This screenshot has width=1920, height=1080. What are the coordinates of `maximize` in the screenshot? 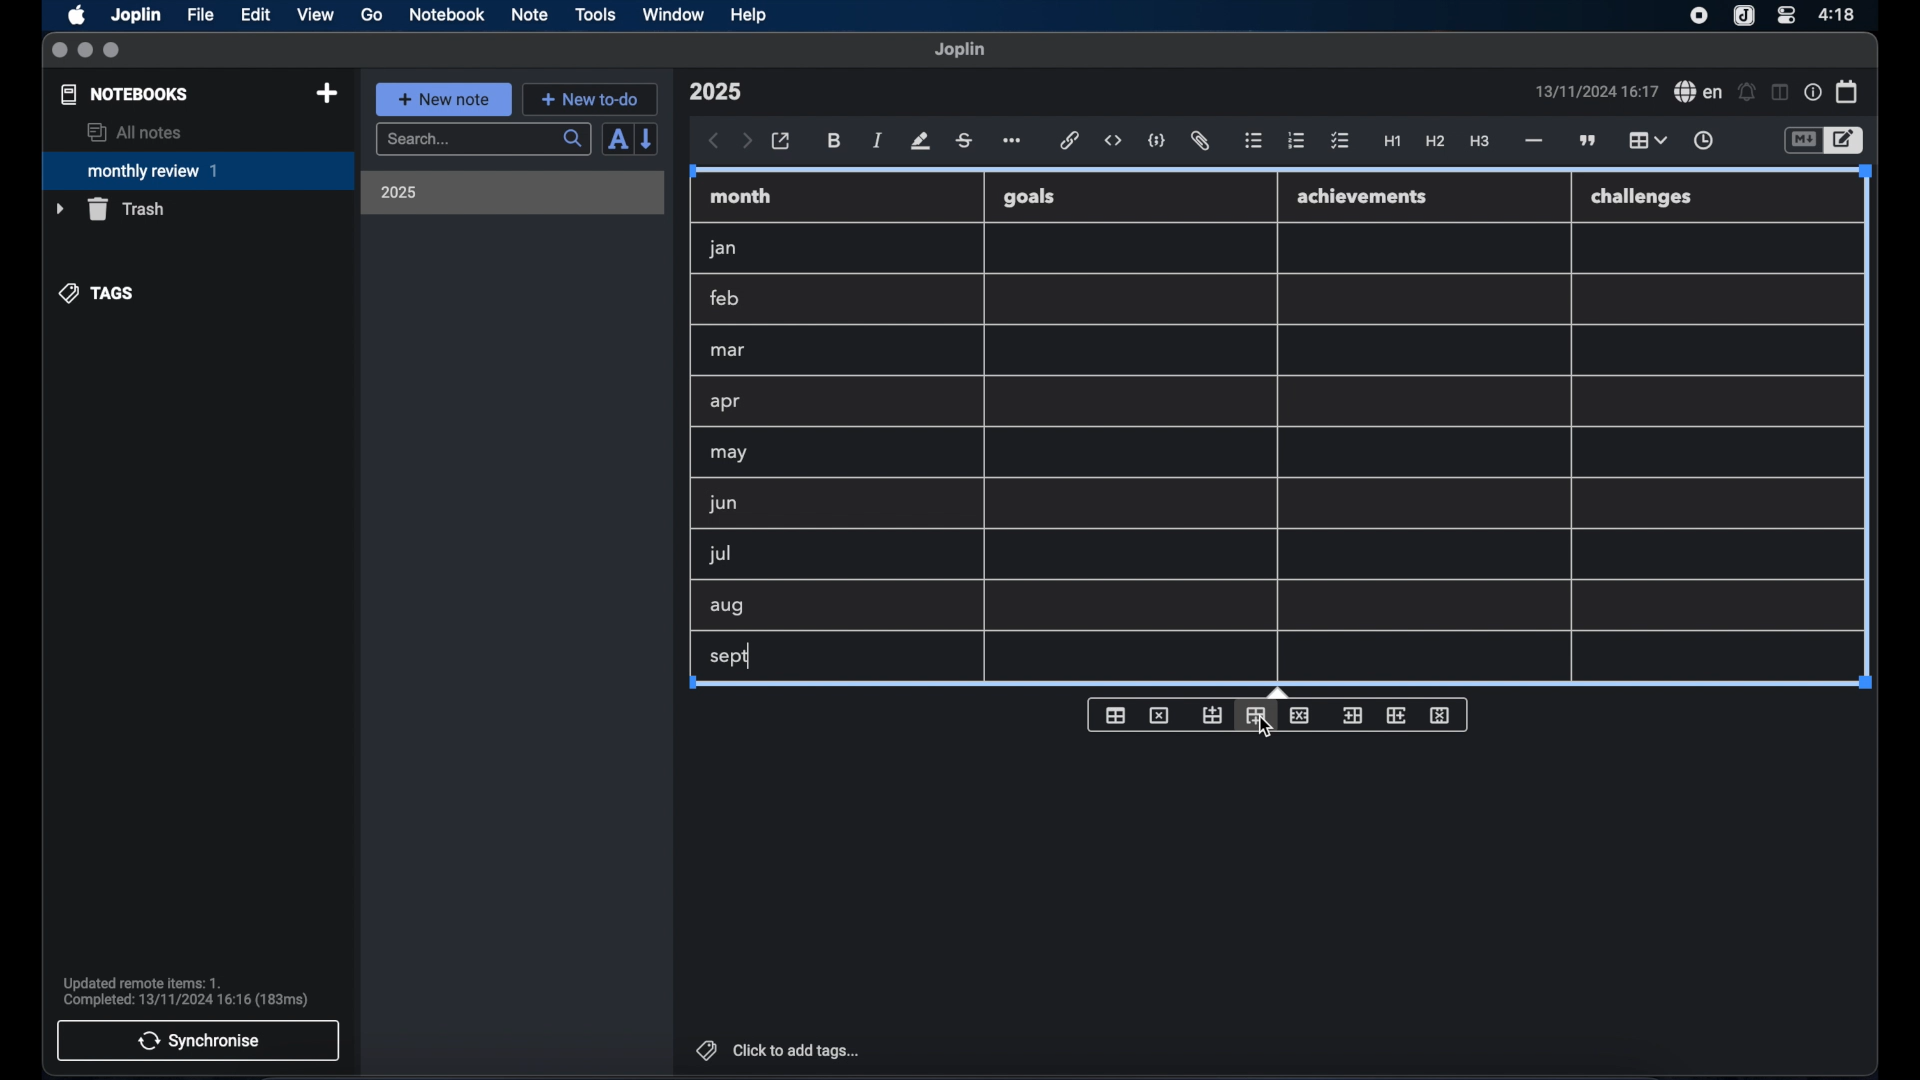 It's located at (113, 51).